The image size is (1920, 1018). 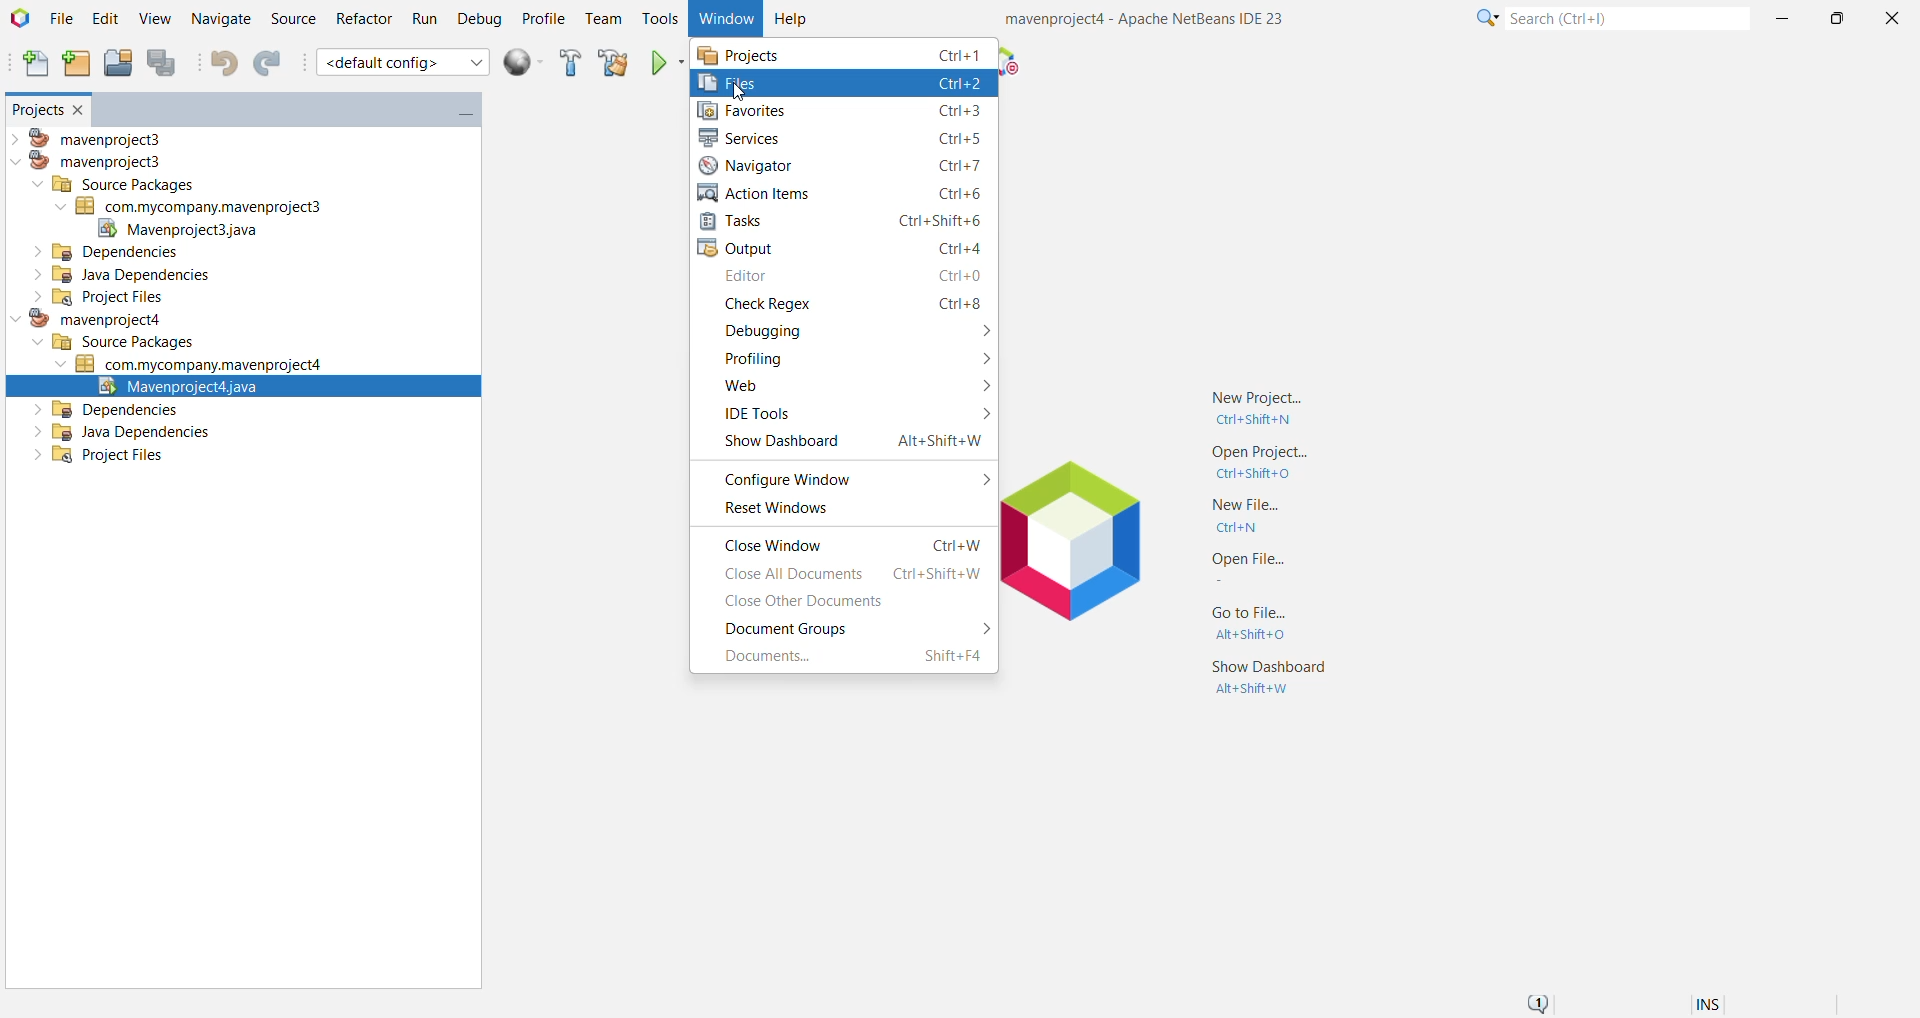 I want to click on Documents, so click(x=853, y=657).